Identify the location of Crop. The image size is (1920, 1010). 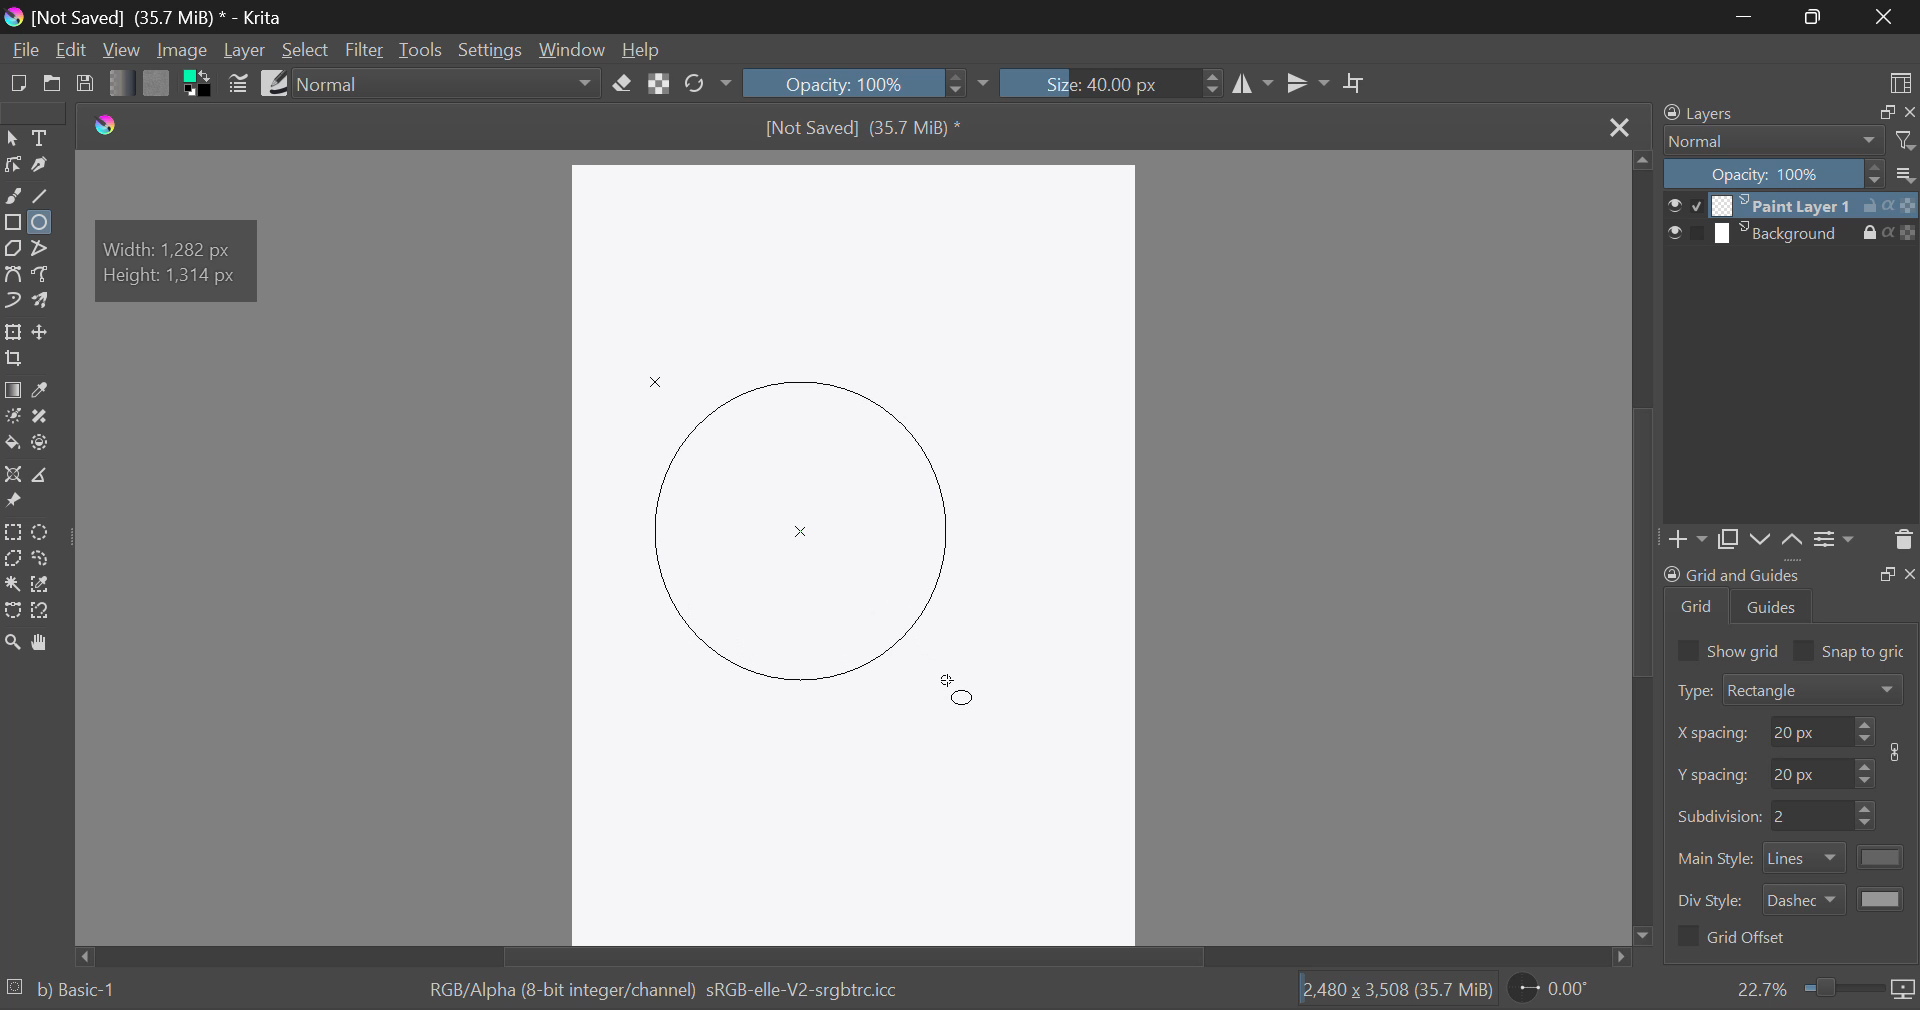
(1356, 84).